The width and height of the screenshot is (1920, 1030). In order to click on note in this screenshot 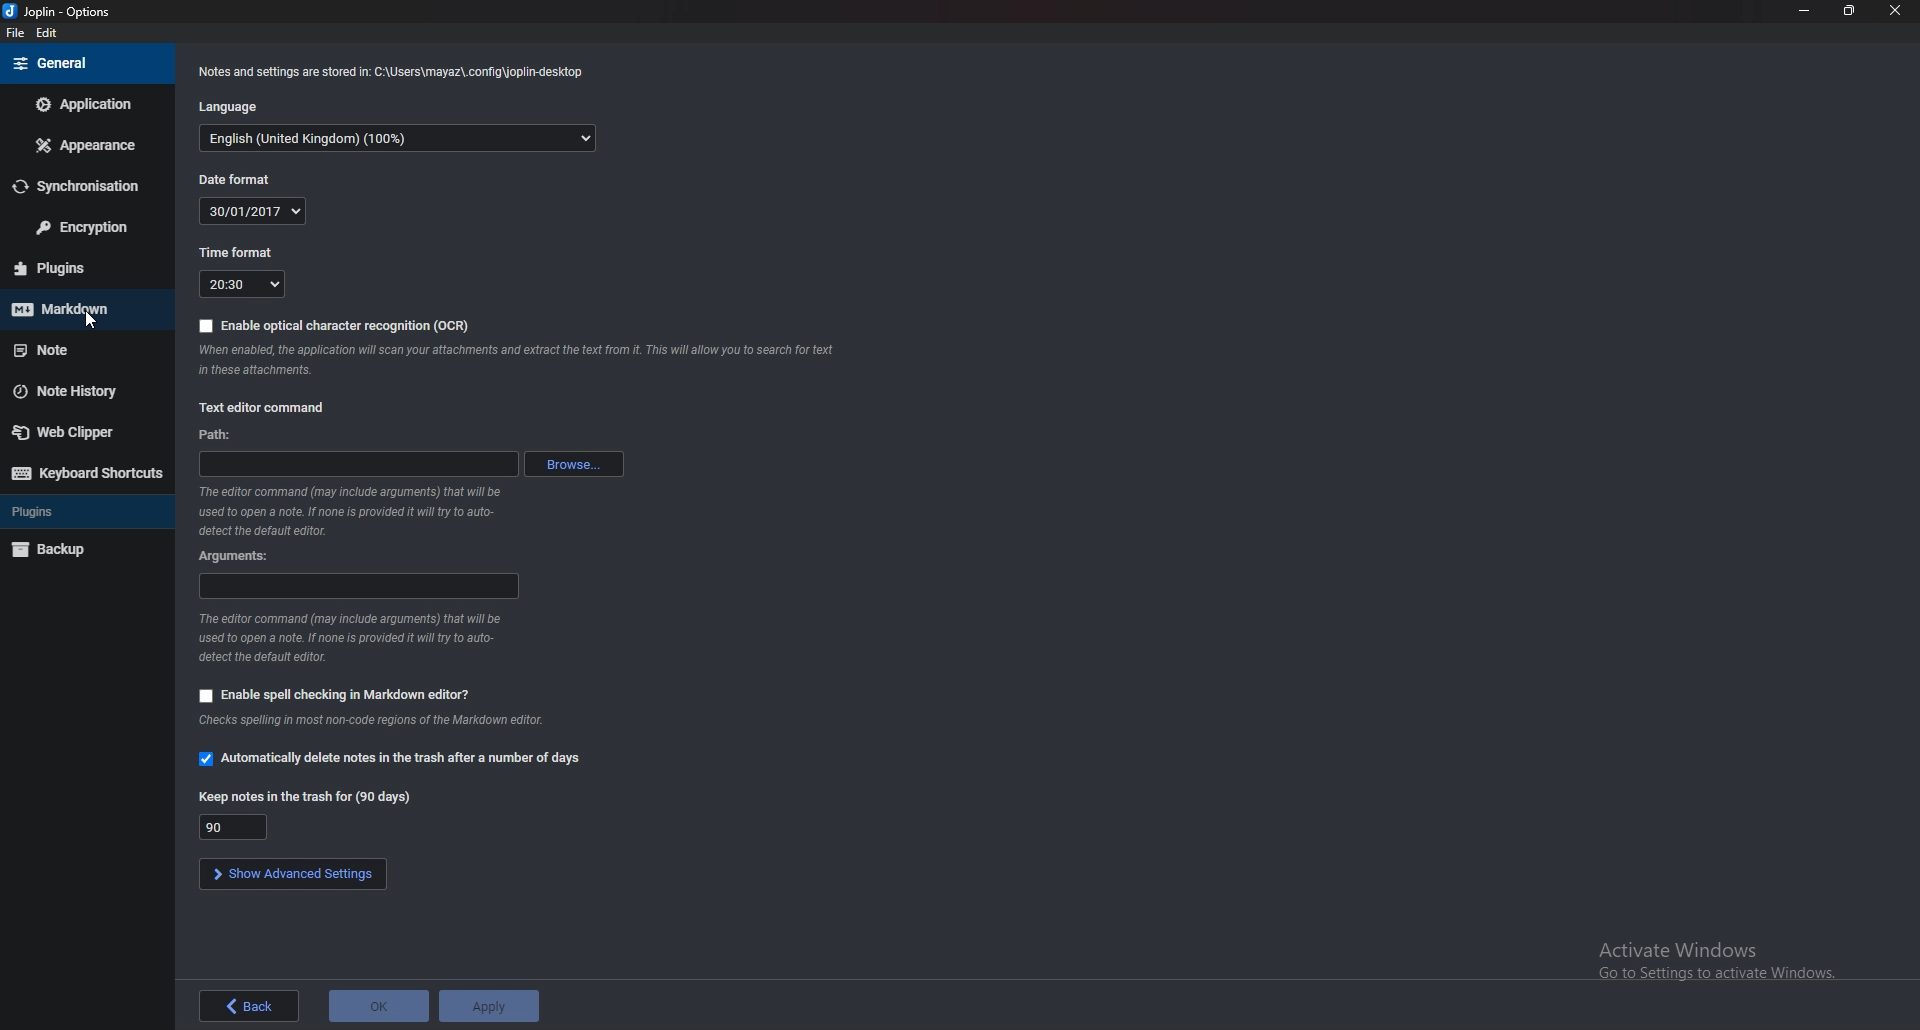, I will do `click(75, 351)`.